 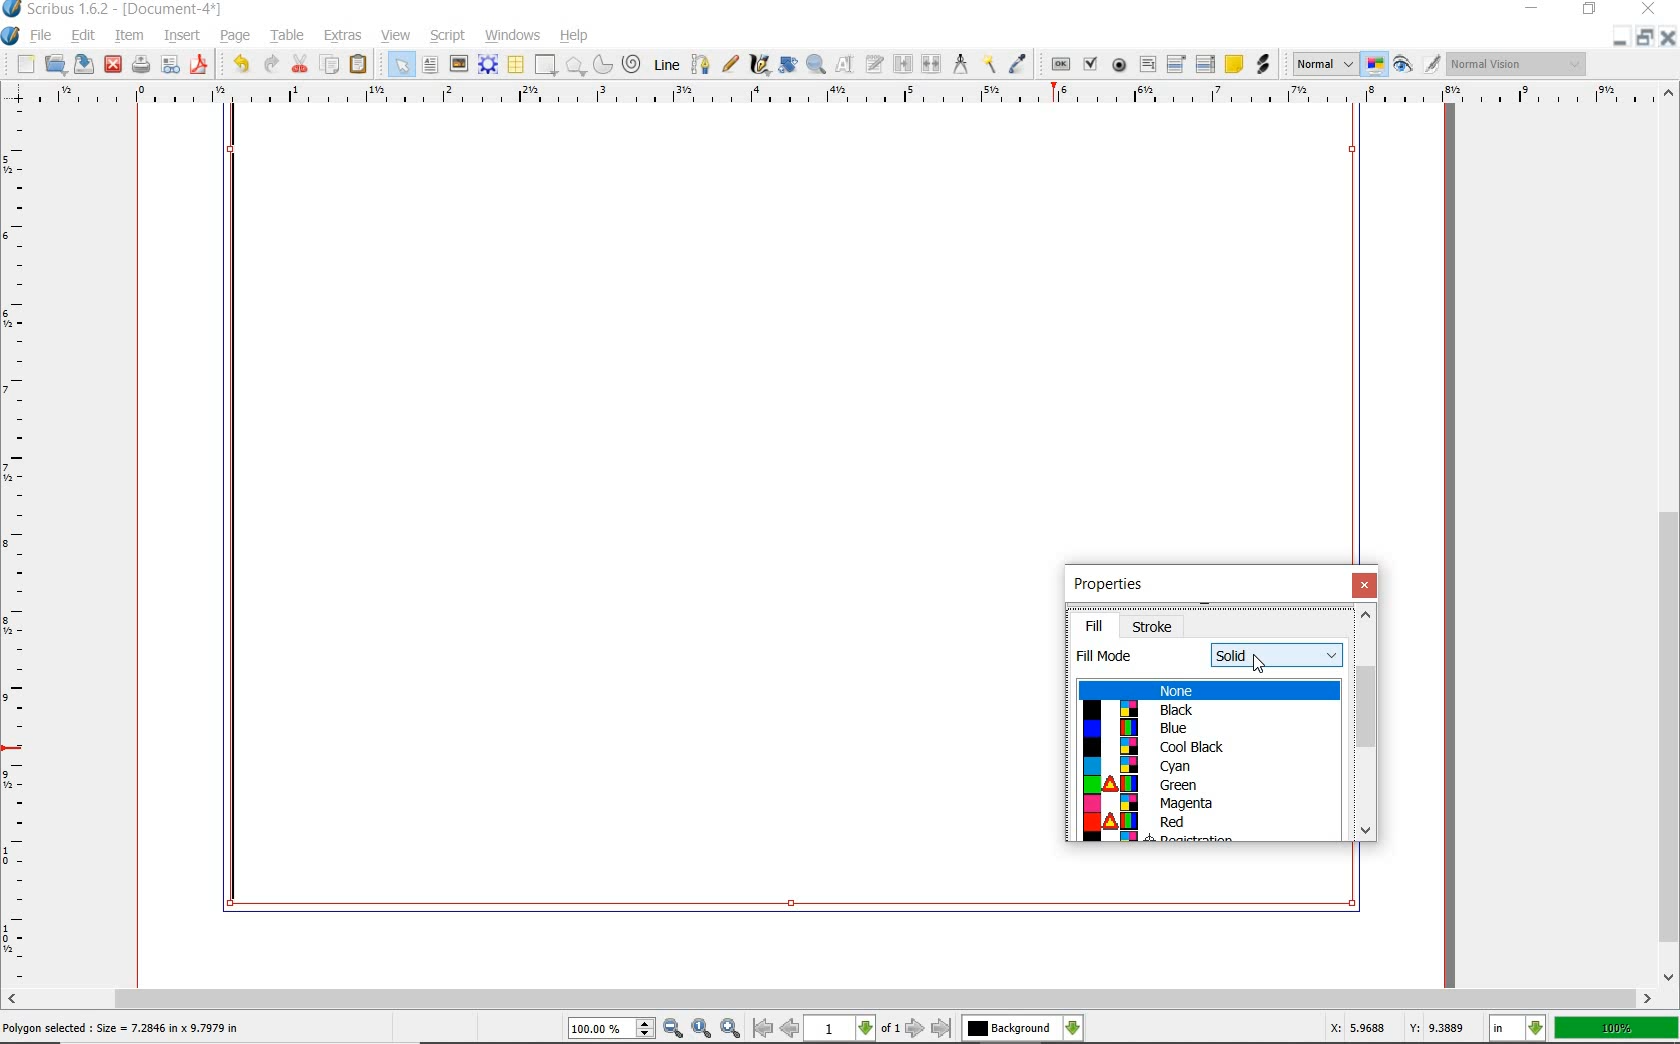 I want to click on edit, so click(x=84, y=35).